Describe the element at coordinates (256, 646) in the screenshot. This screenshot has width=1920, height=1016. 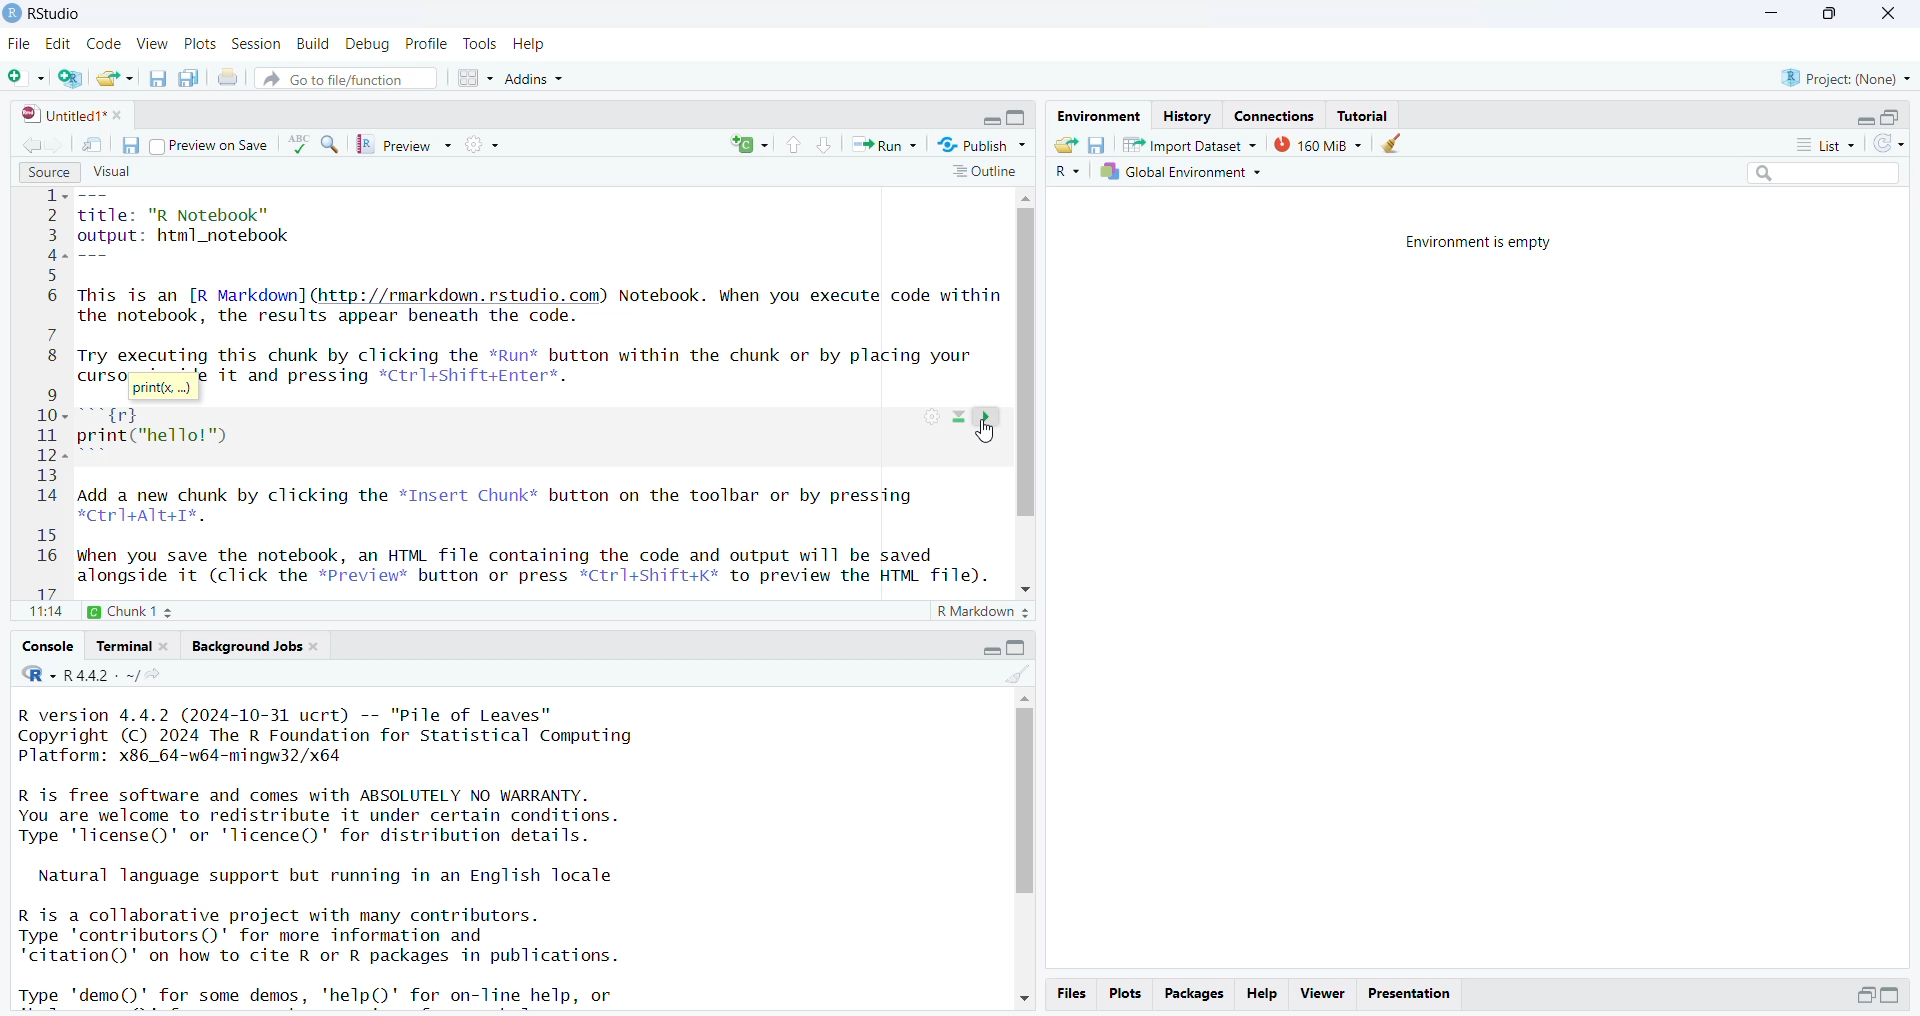
I see `background jobs` at that location.